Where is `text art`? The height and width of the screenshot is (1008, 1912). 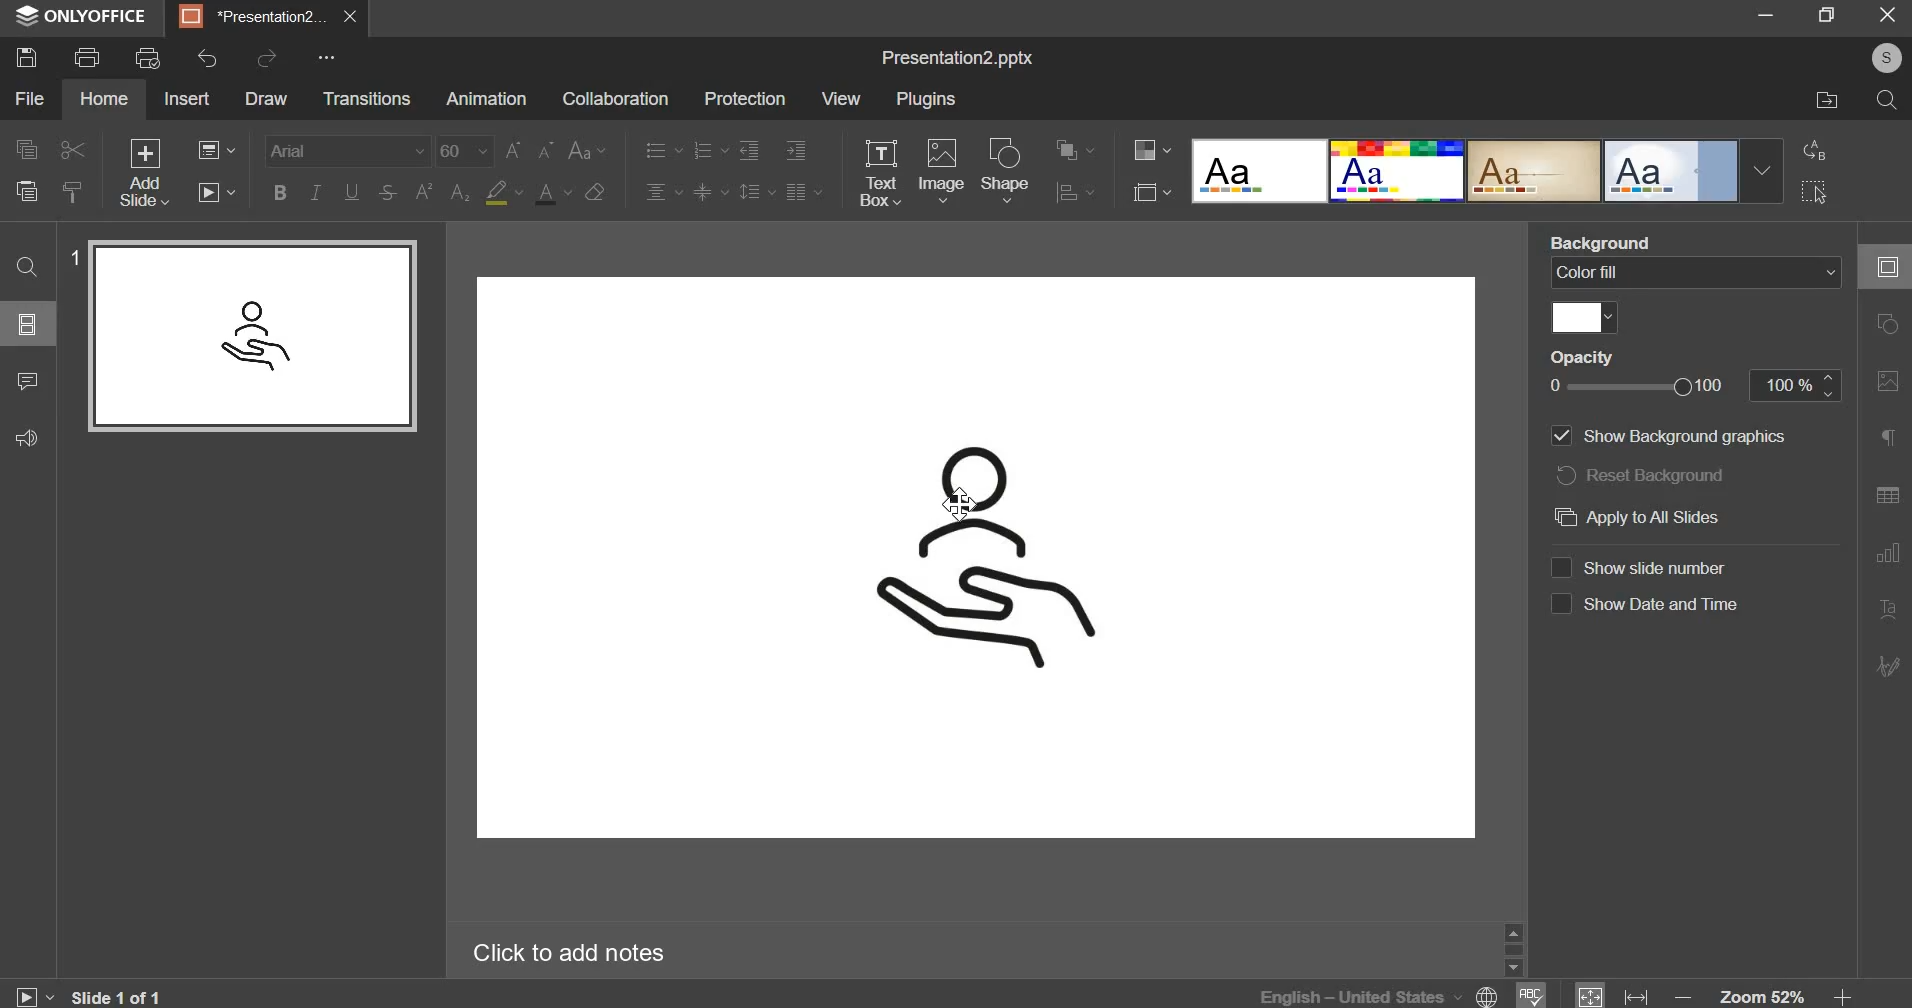 text art is located at coordinates (1887, 610).